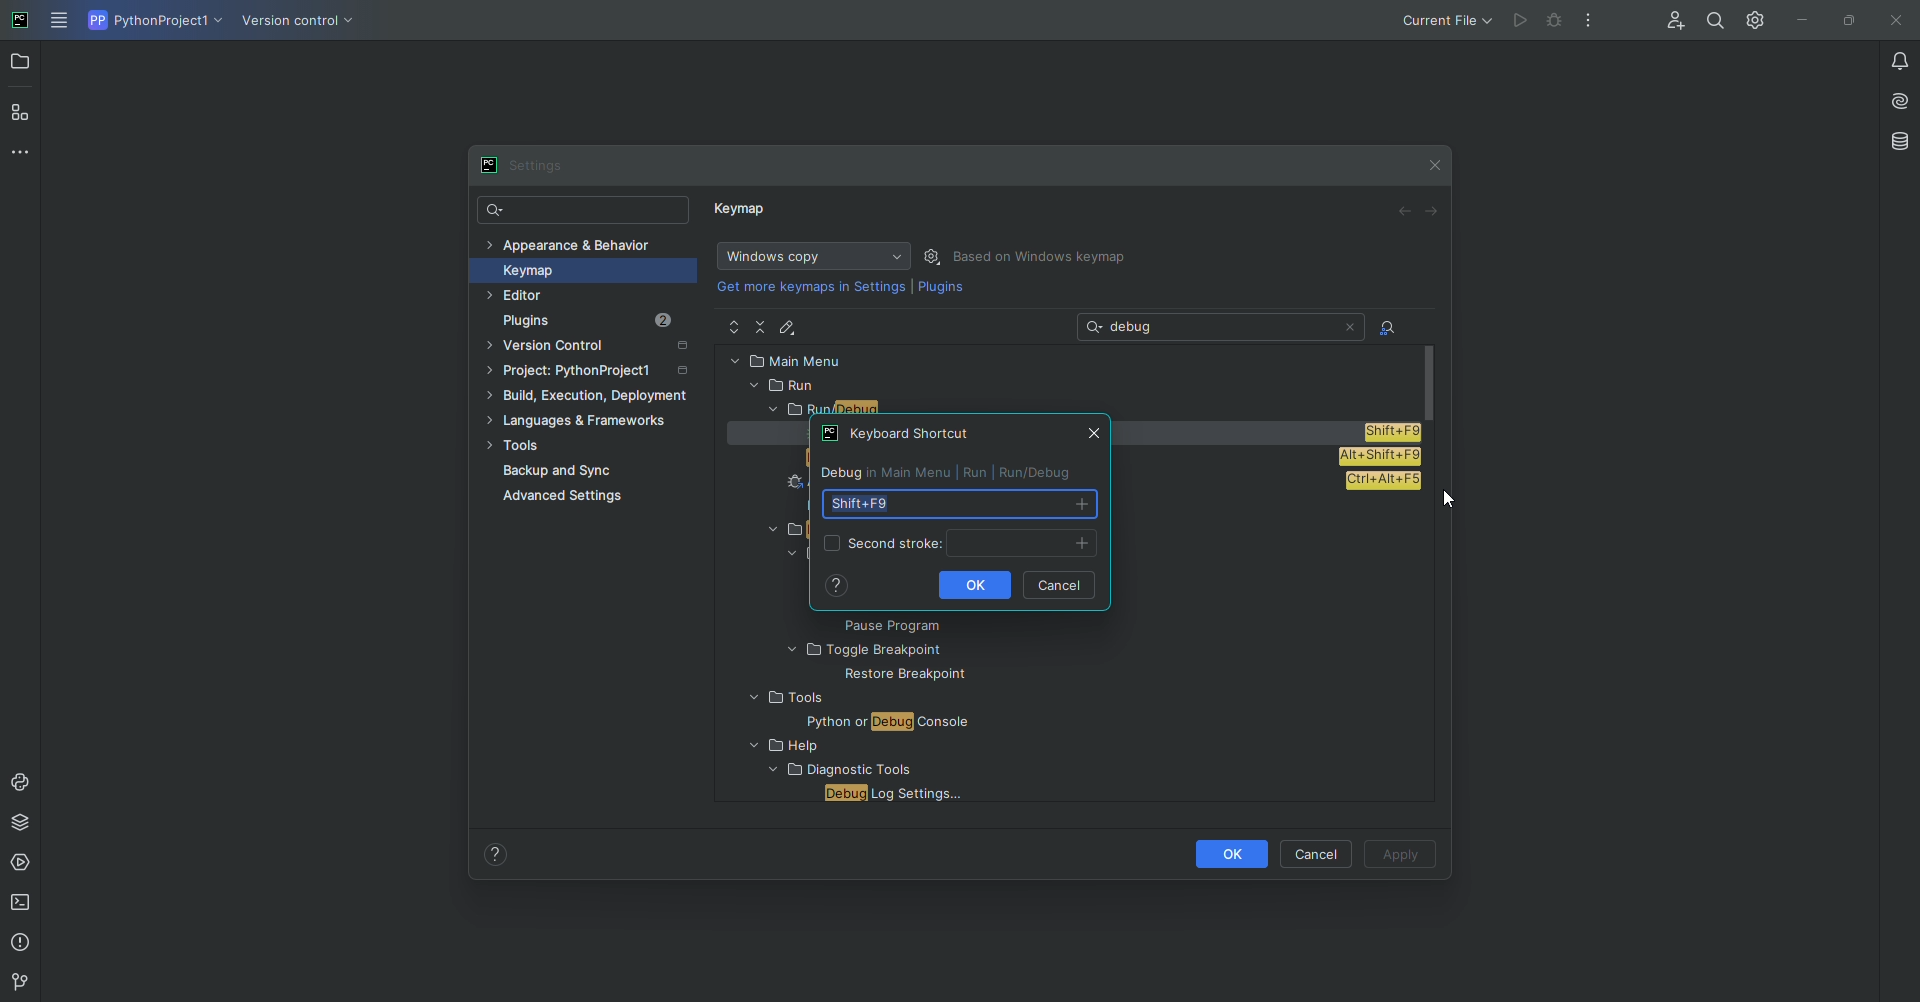 This screenshot has width=1920, height=1002. Describe the element at coordinates (762, 326) in the screenshot. I see `Collapse` at that location.